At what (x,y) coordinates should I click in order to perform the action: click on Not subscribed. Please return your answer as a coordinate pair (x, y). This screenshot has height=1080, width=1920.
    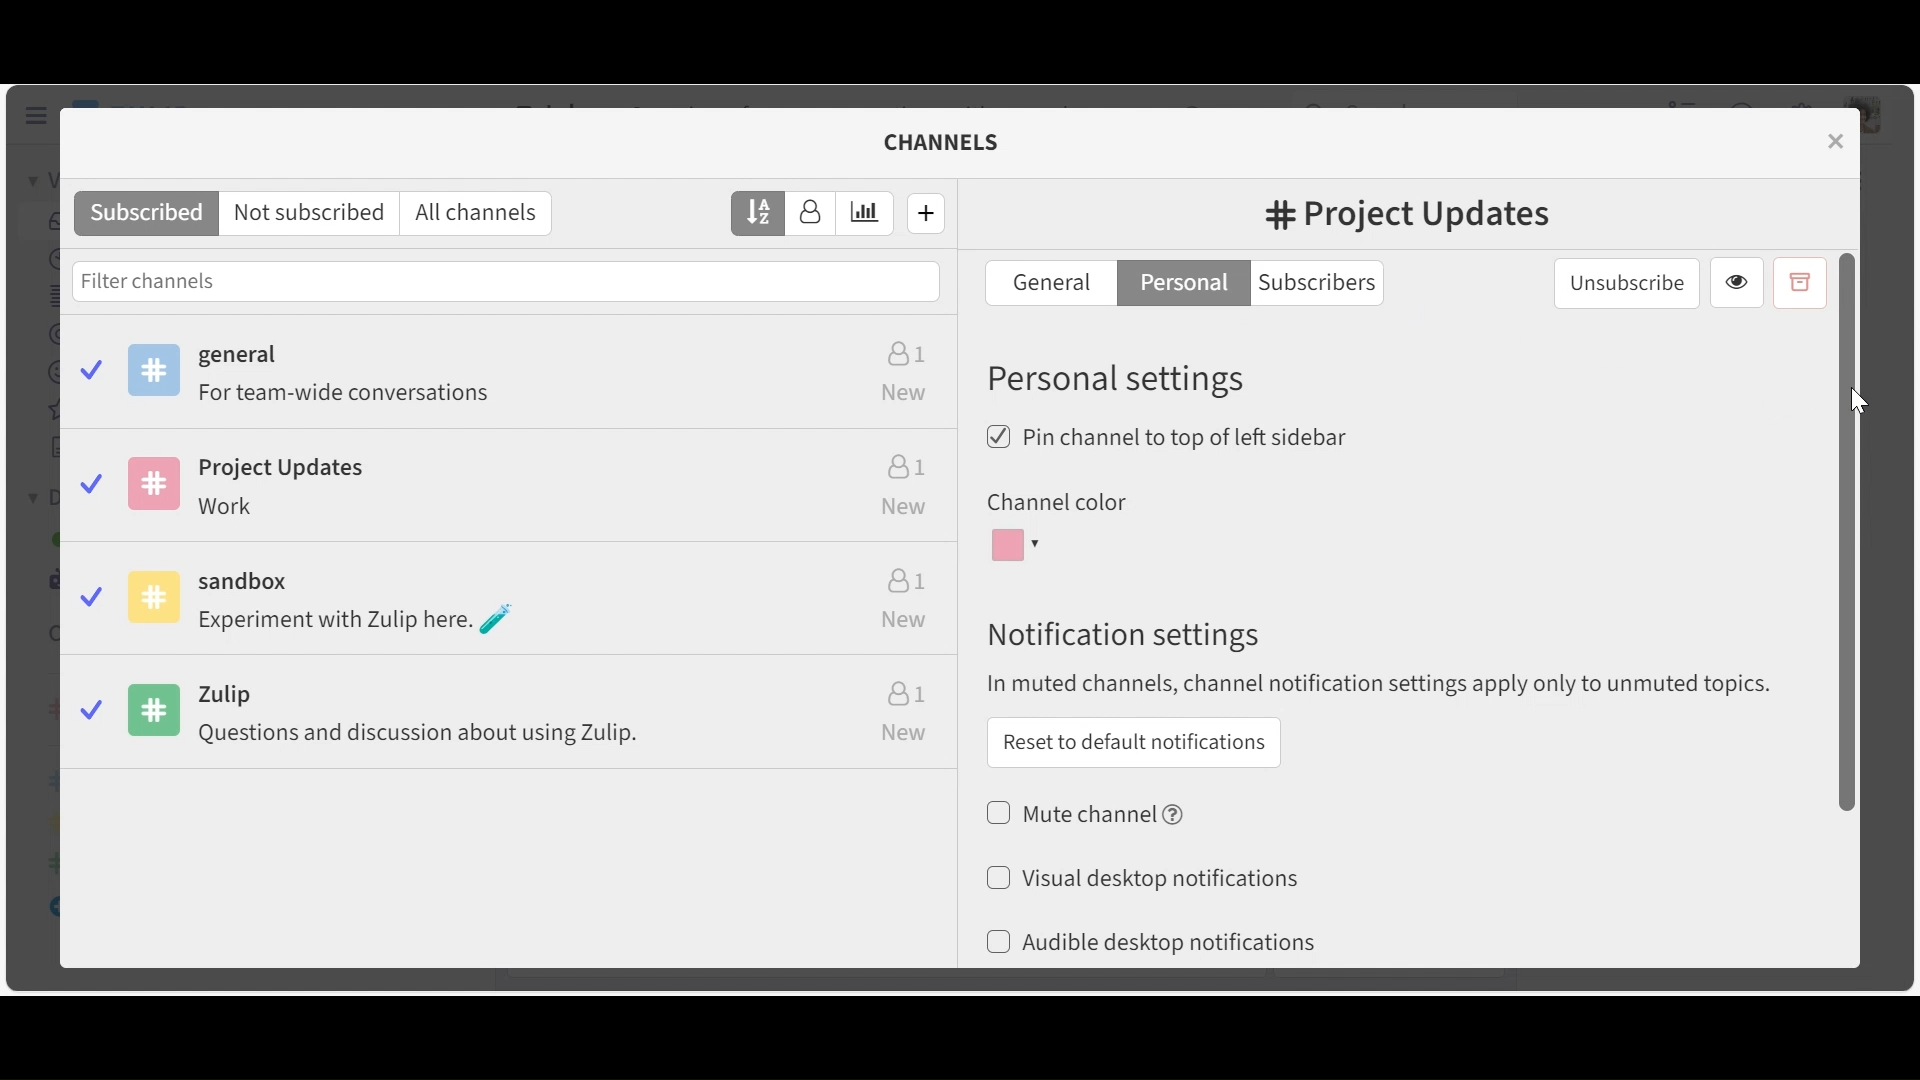
    Looking at the image, I should click on (313, 214).